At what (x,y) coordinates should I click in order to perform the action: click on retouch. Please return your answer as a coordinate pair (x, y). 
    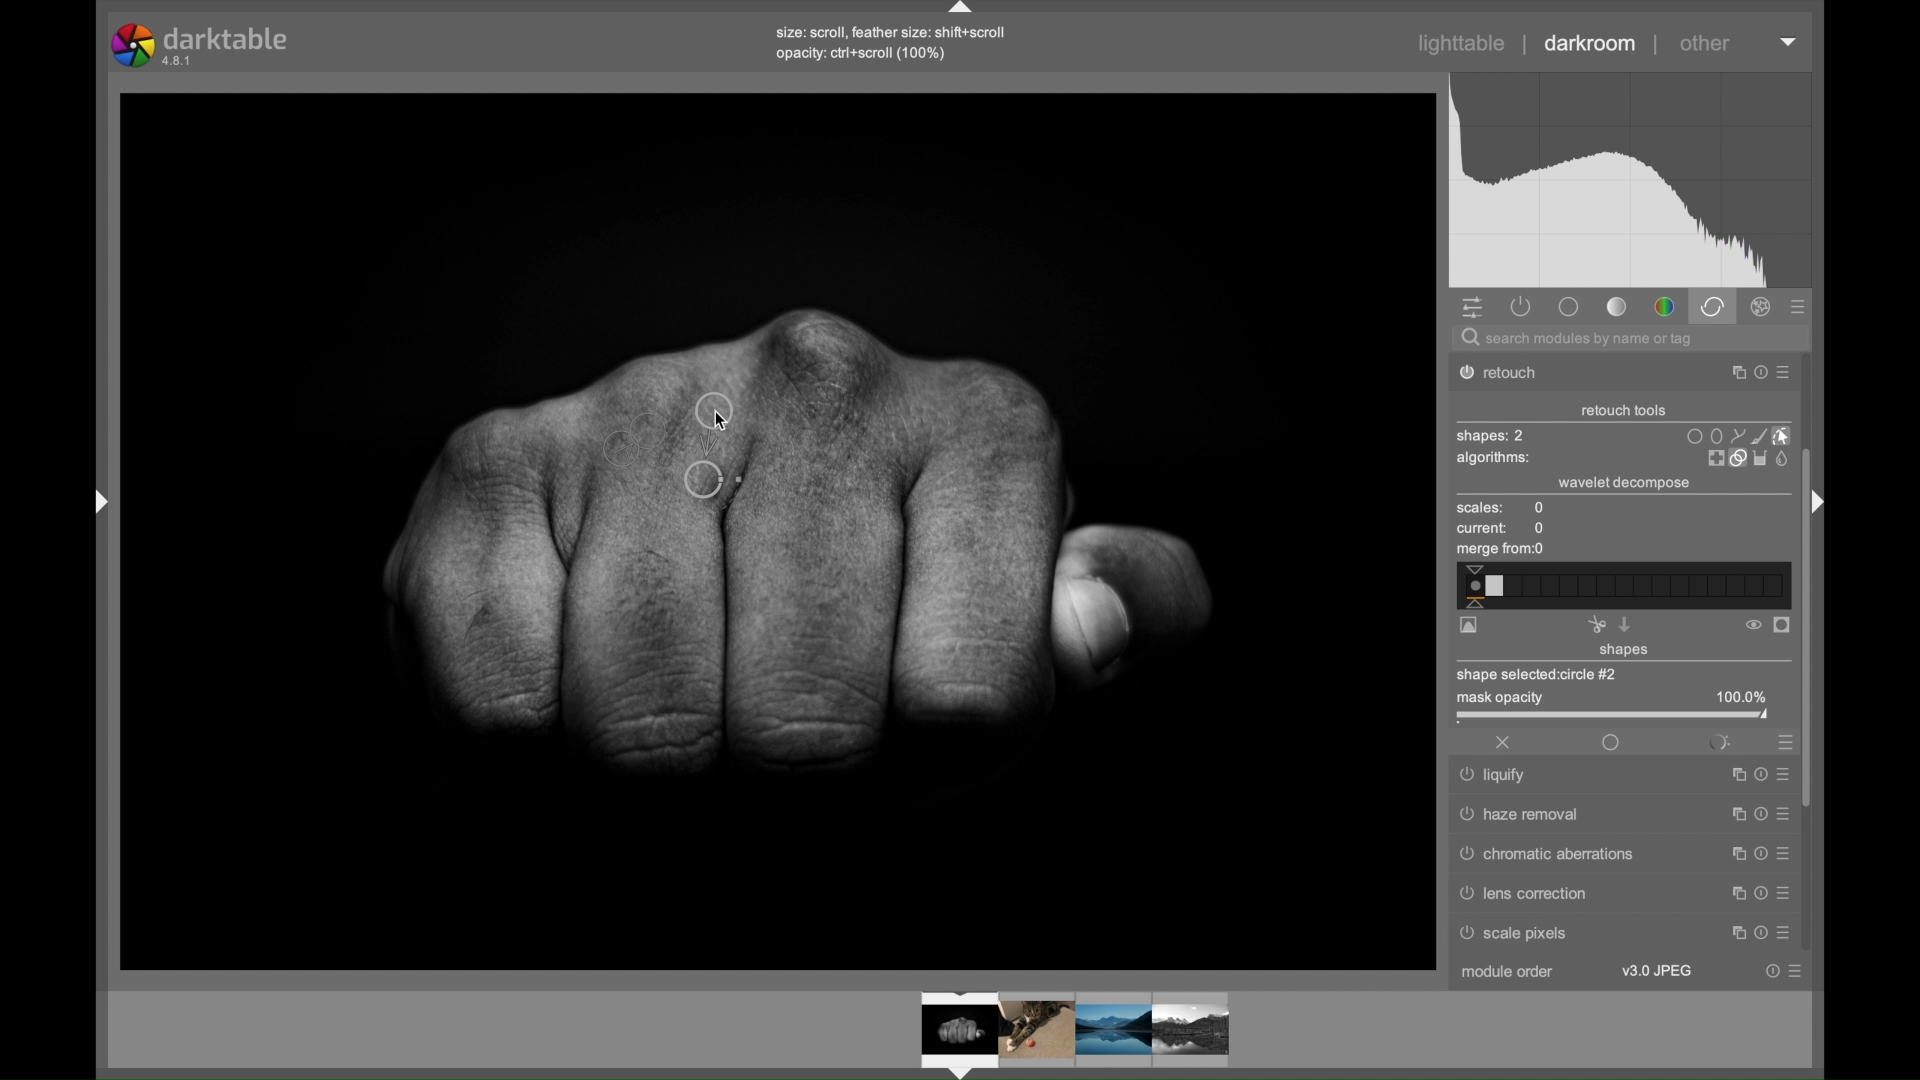
    Looking at the image, I should click on (1510, 373).